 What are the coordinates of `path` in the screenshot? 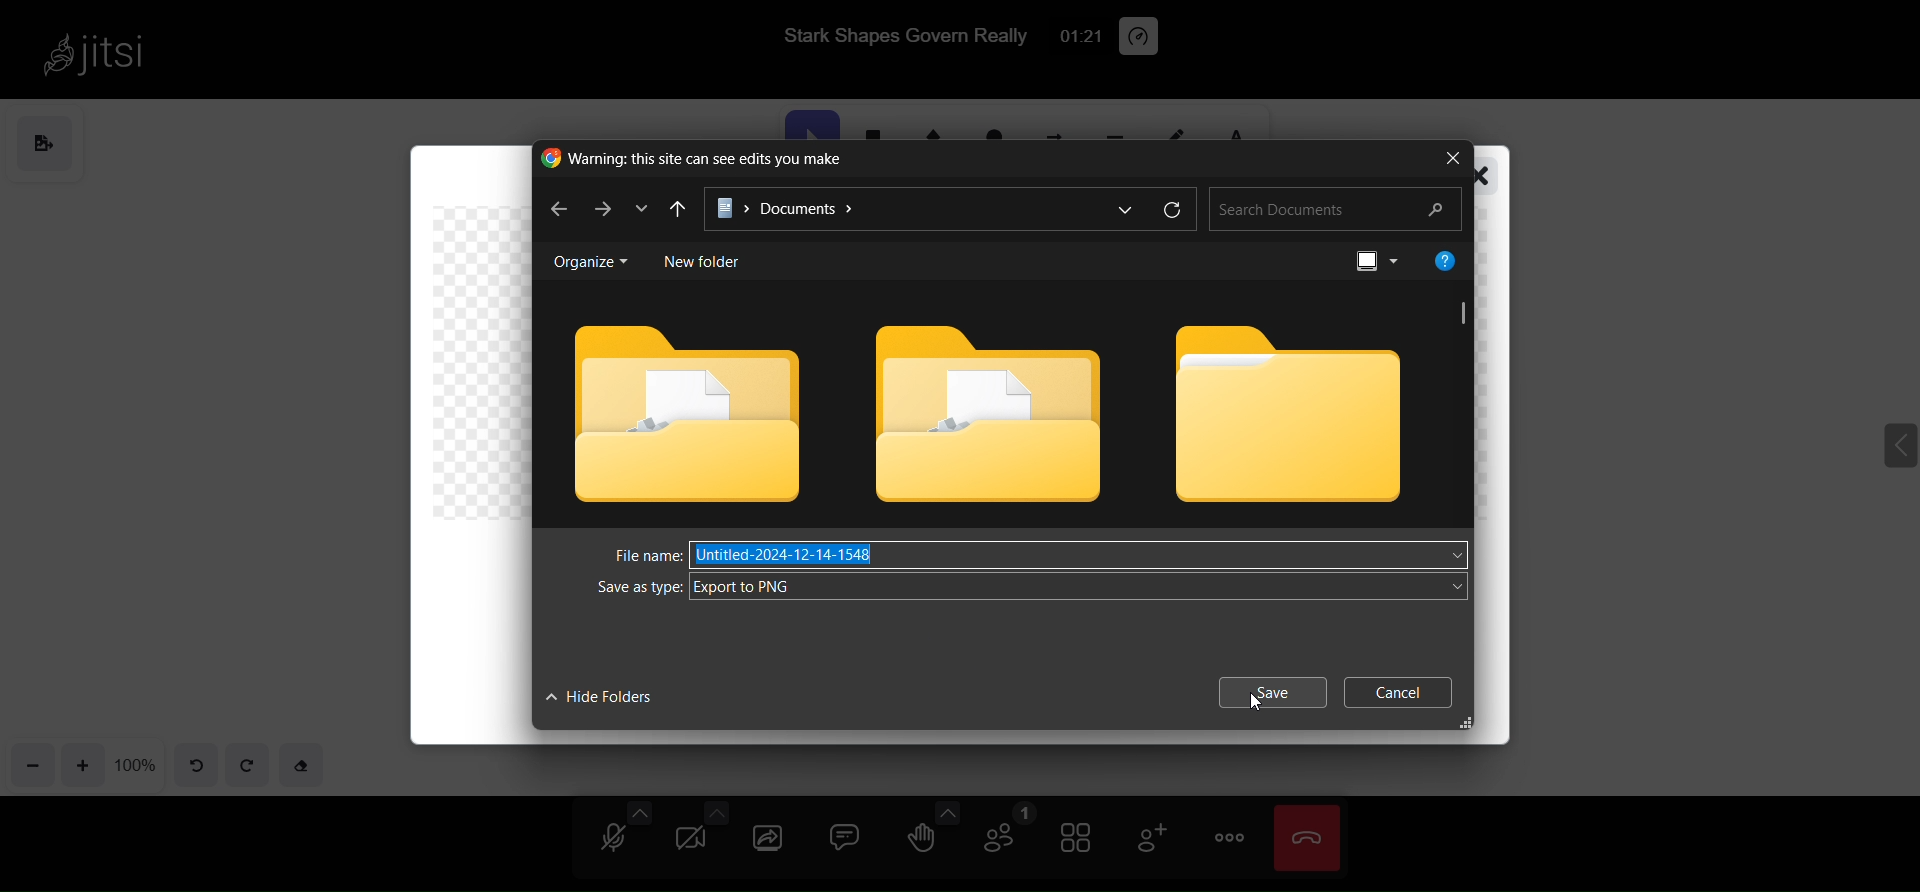 It's located at (888, 212).